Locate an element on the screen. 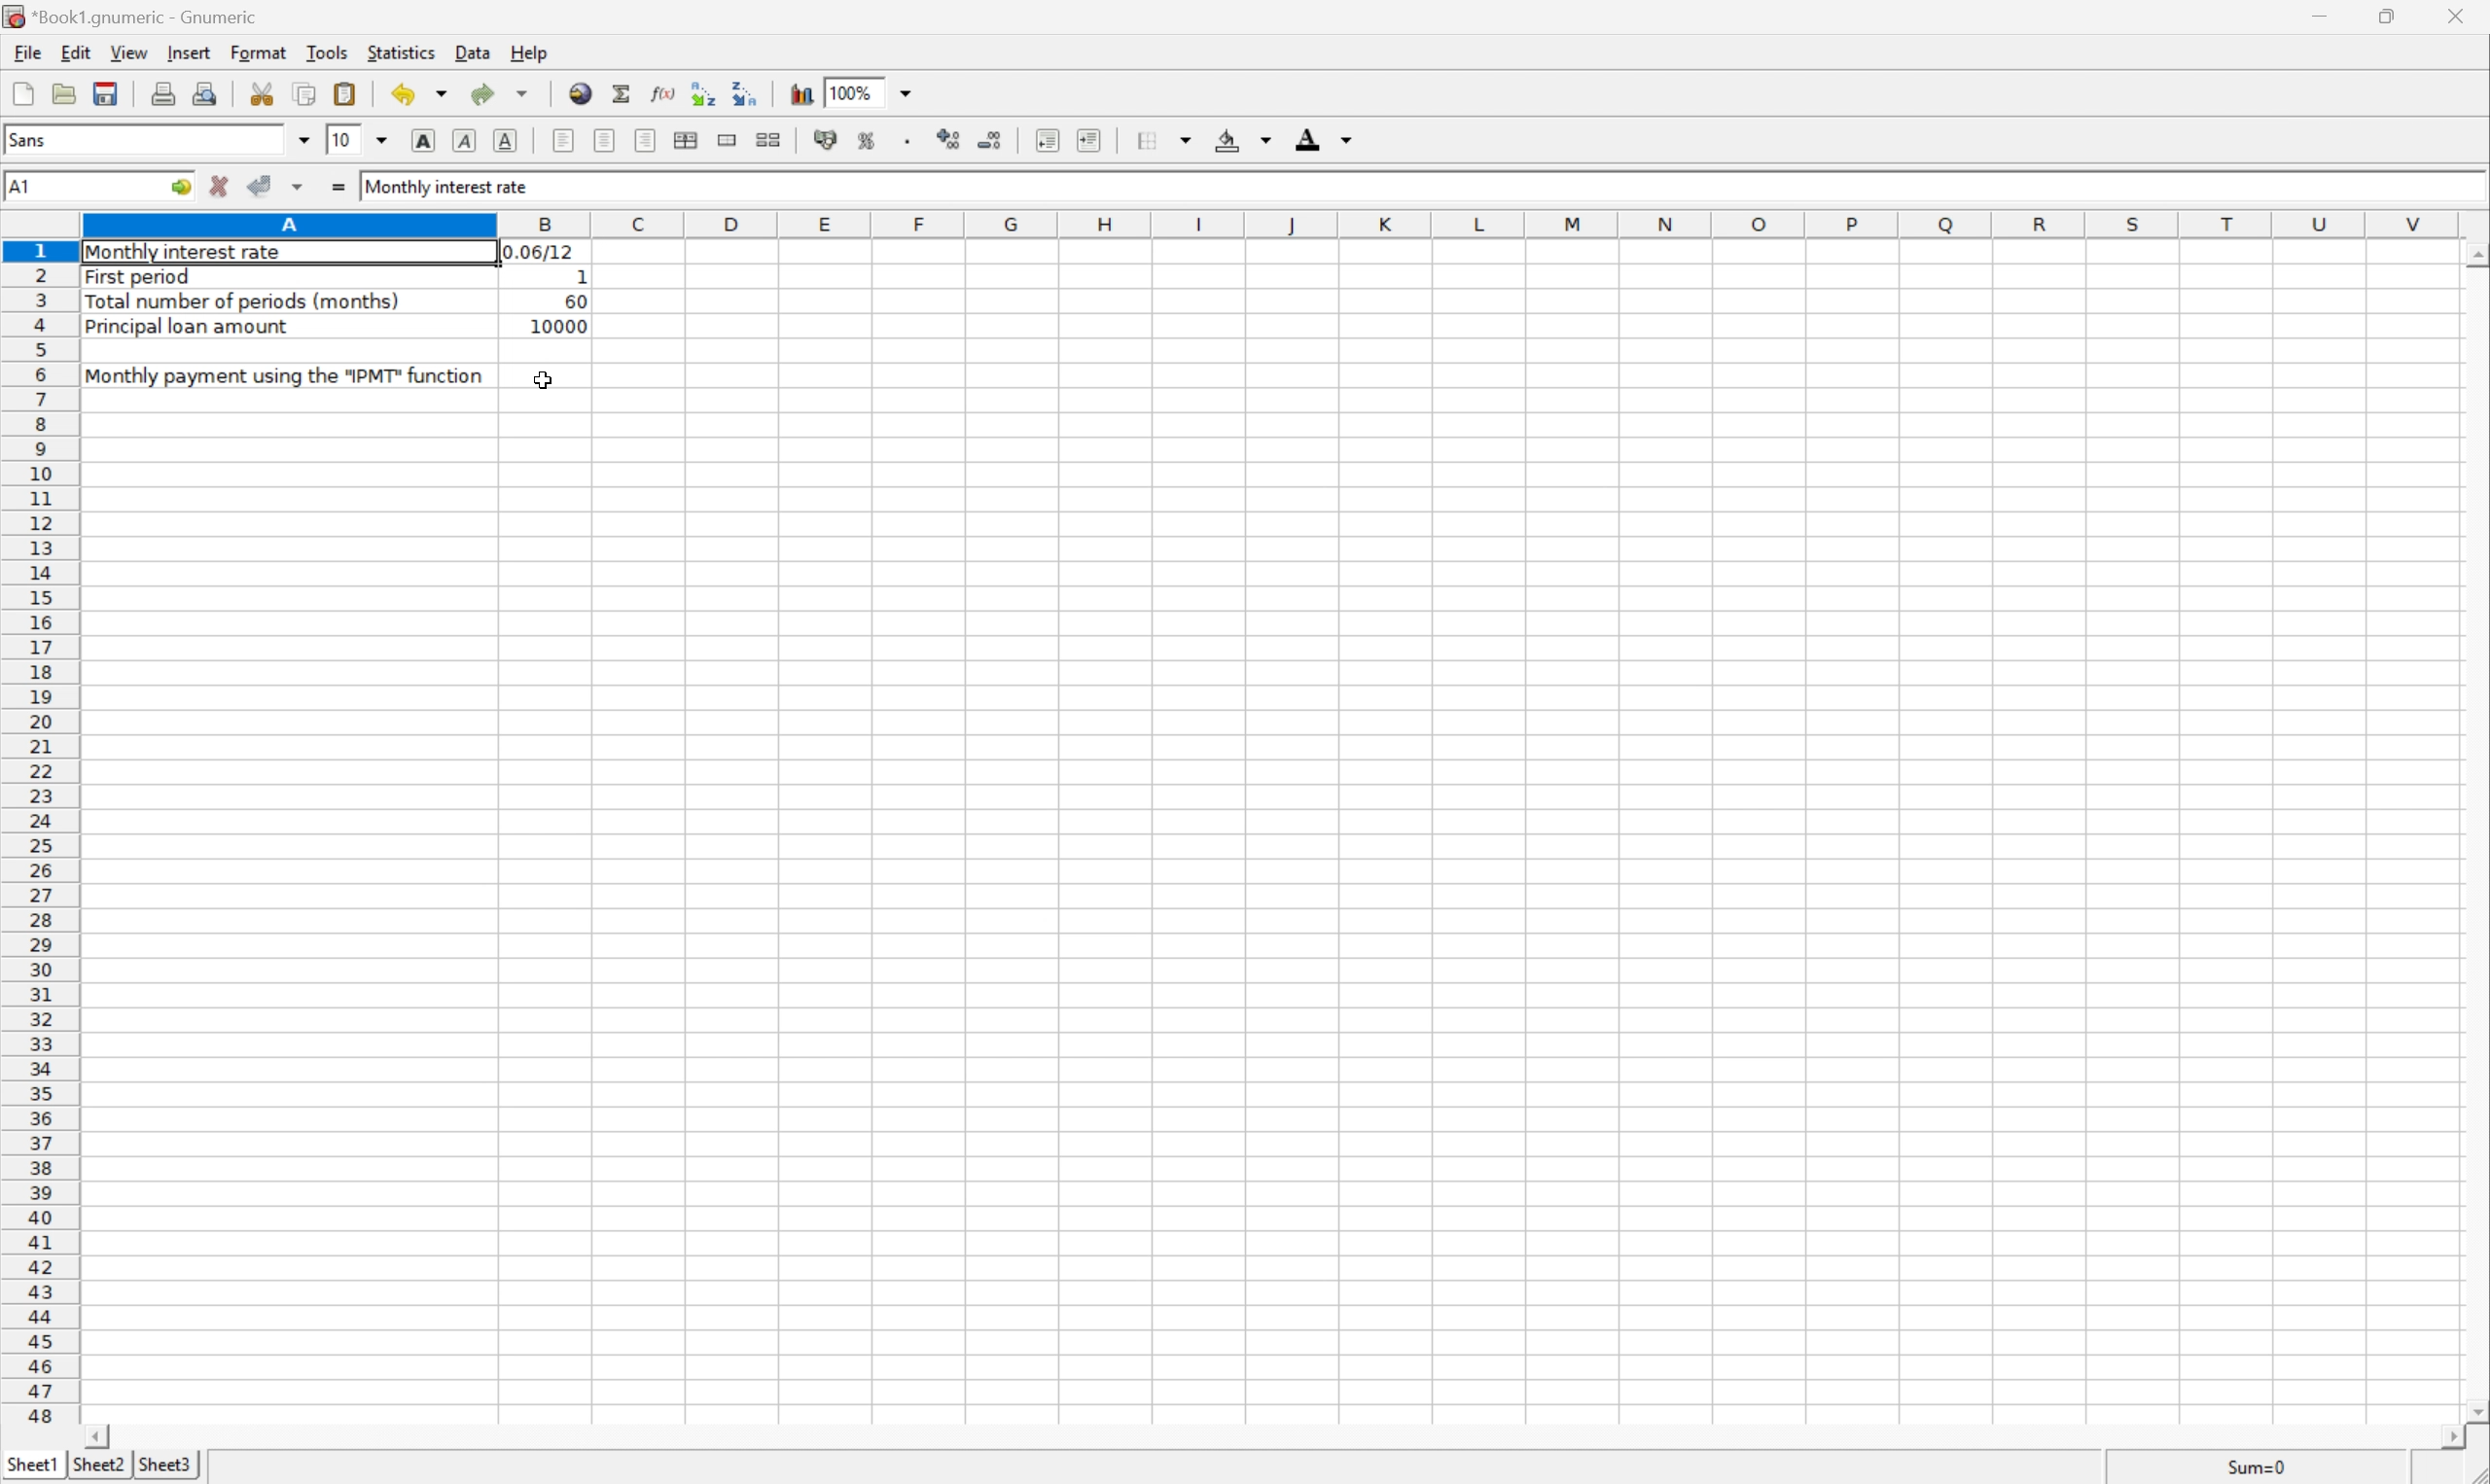  Print current file is located at coordinates (167, 91).